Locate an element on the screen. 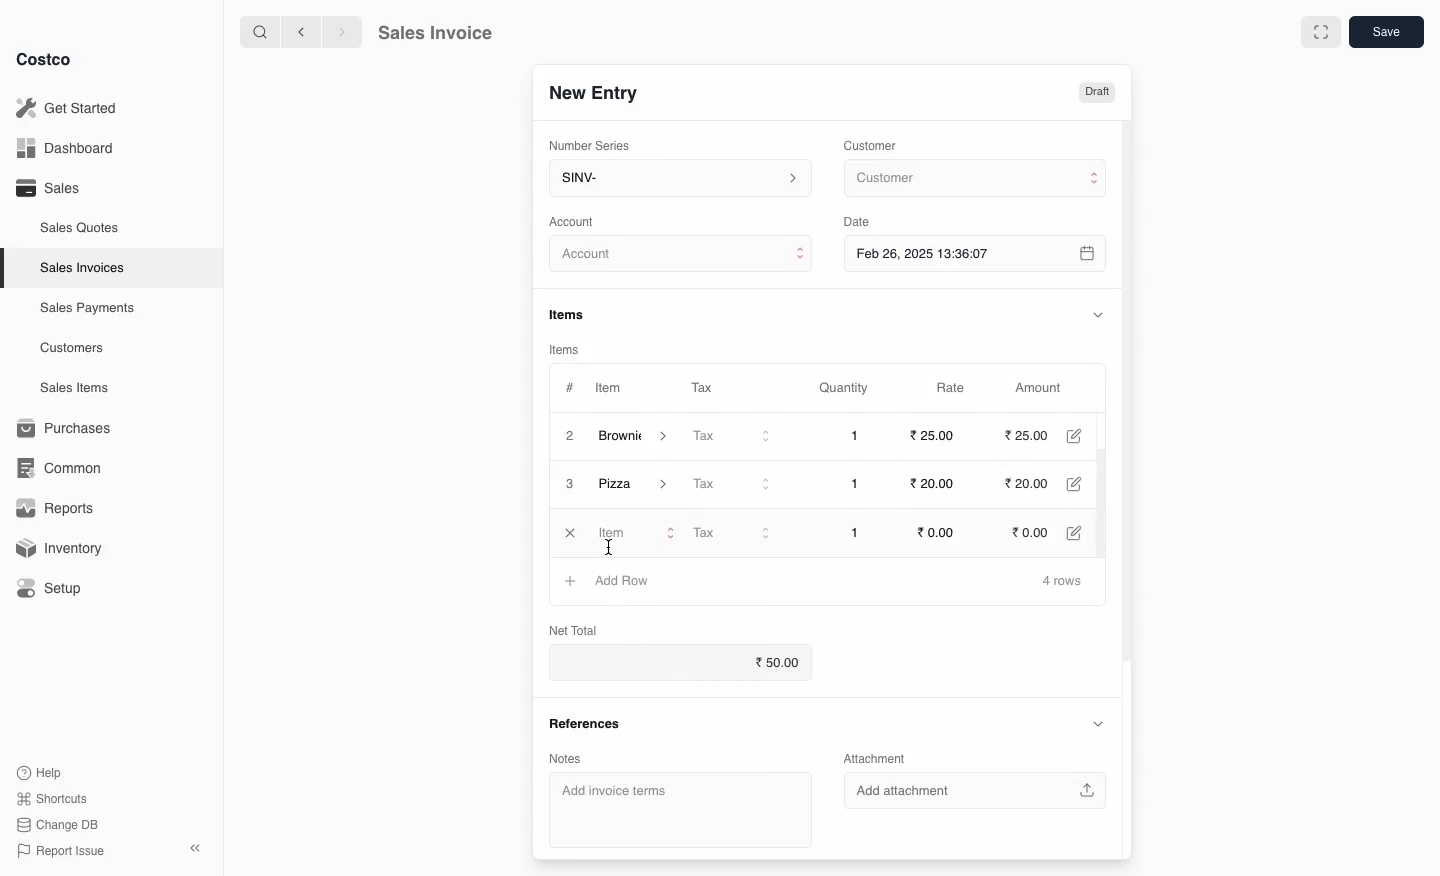 This screenshot has width=1440, height=876. # is located at coordinates (570, 386).